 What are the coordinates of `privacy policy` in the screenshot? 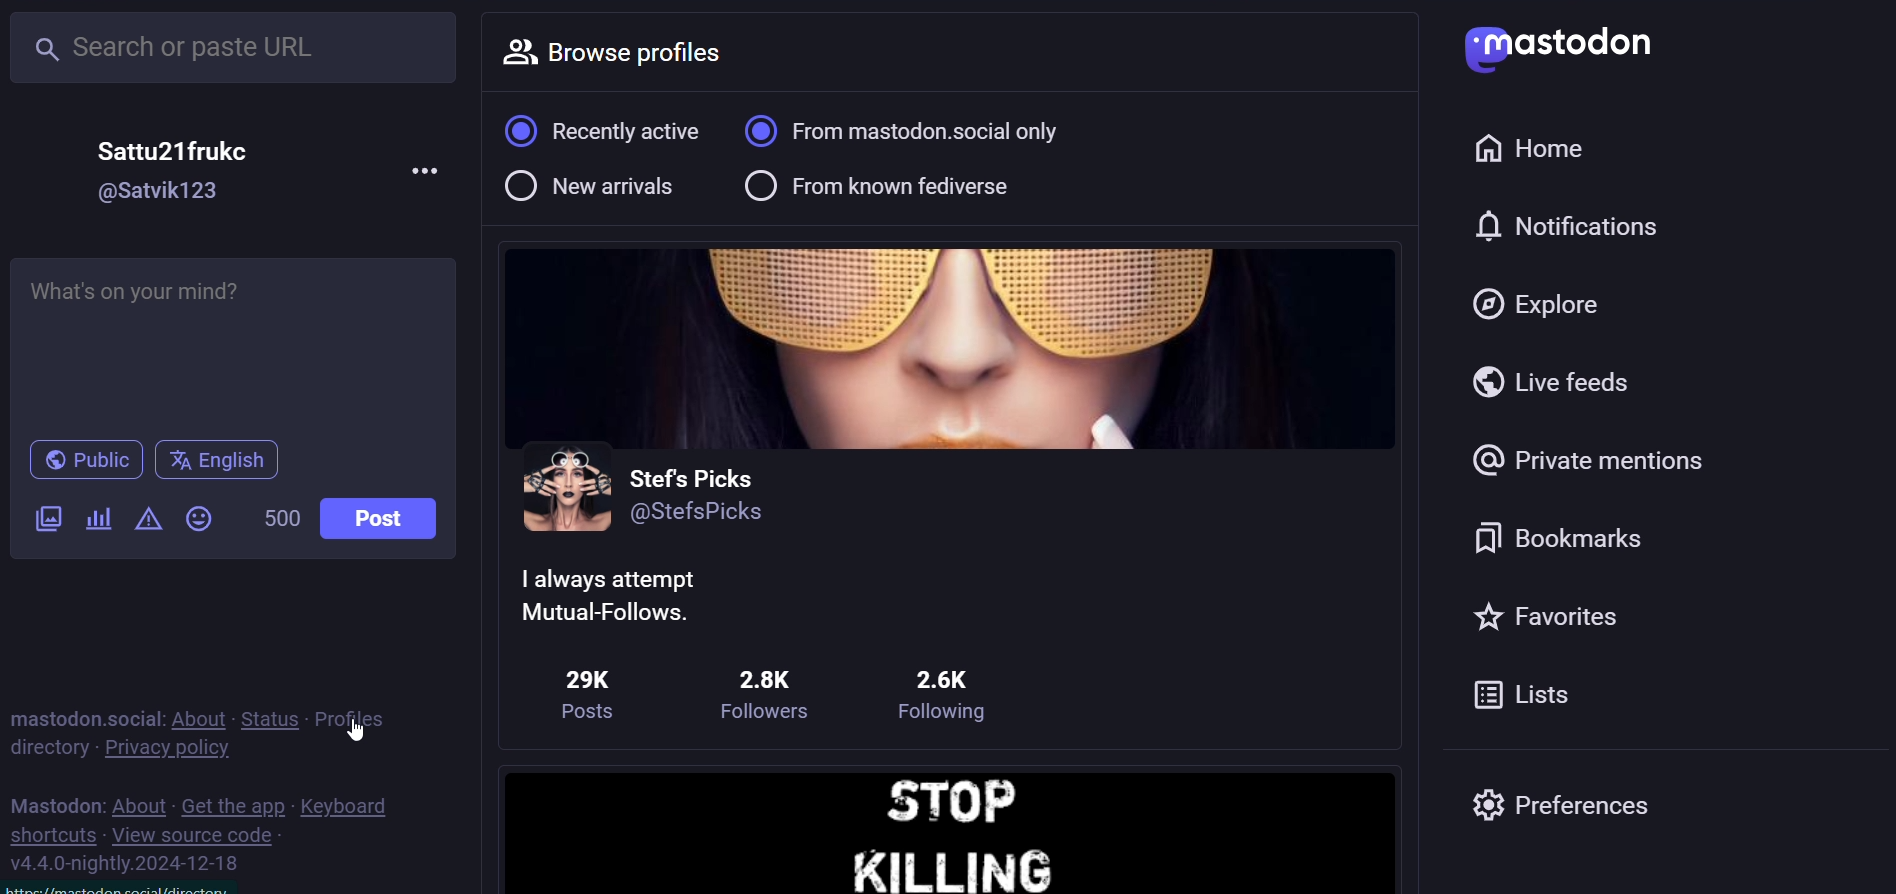 It's located at (169, 750).